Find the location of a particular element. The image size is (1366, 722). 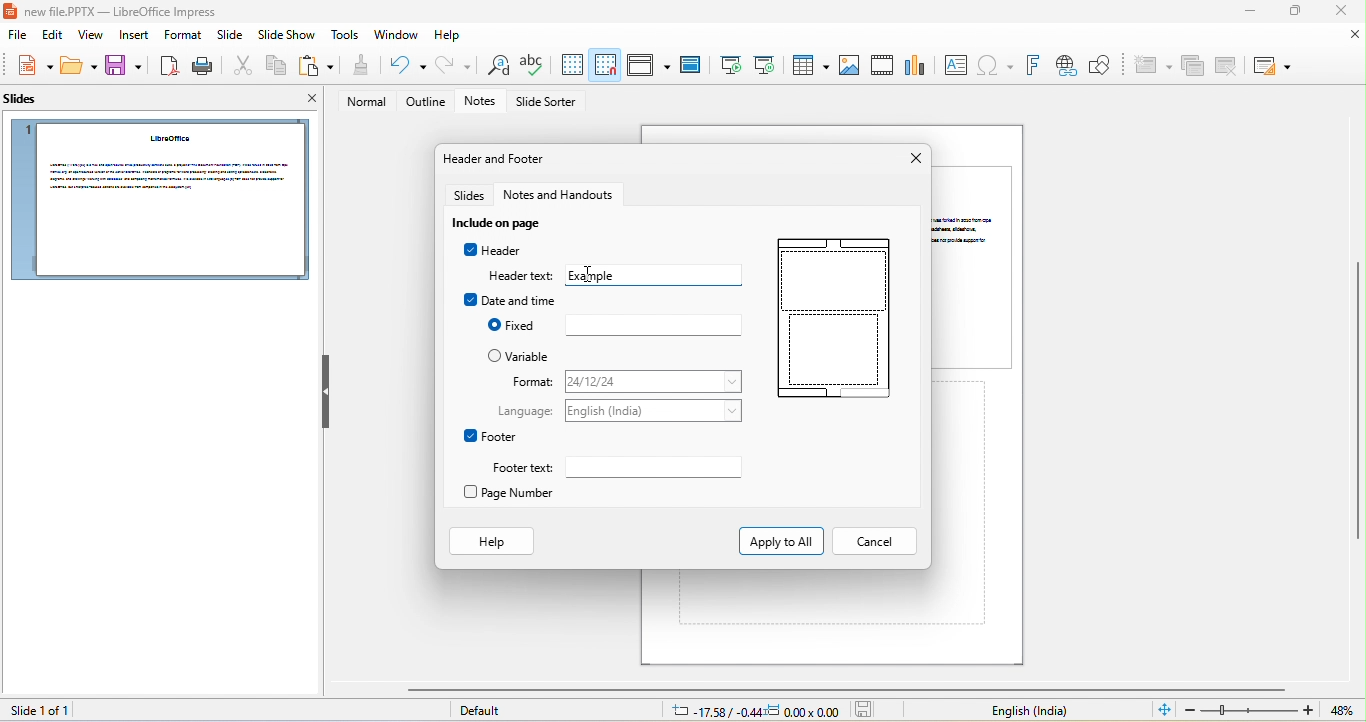

footer is located at coordinates (491, 436).